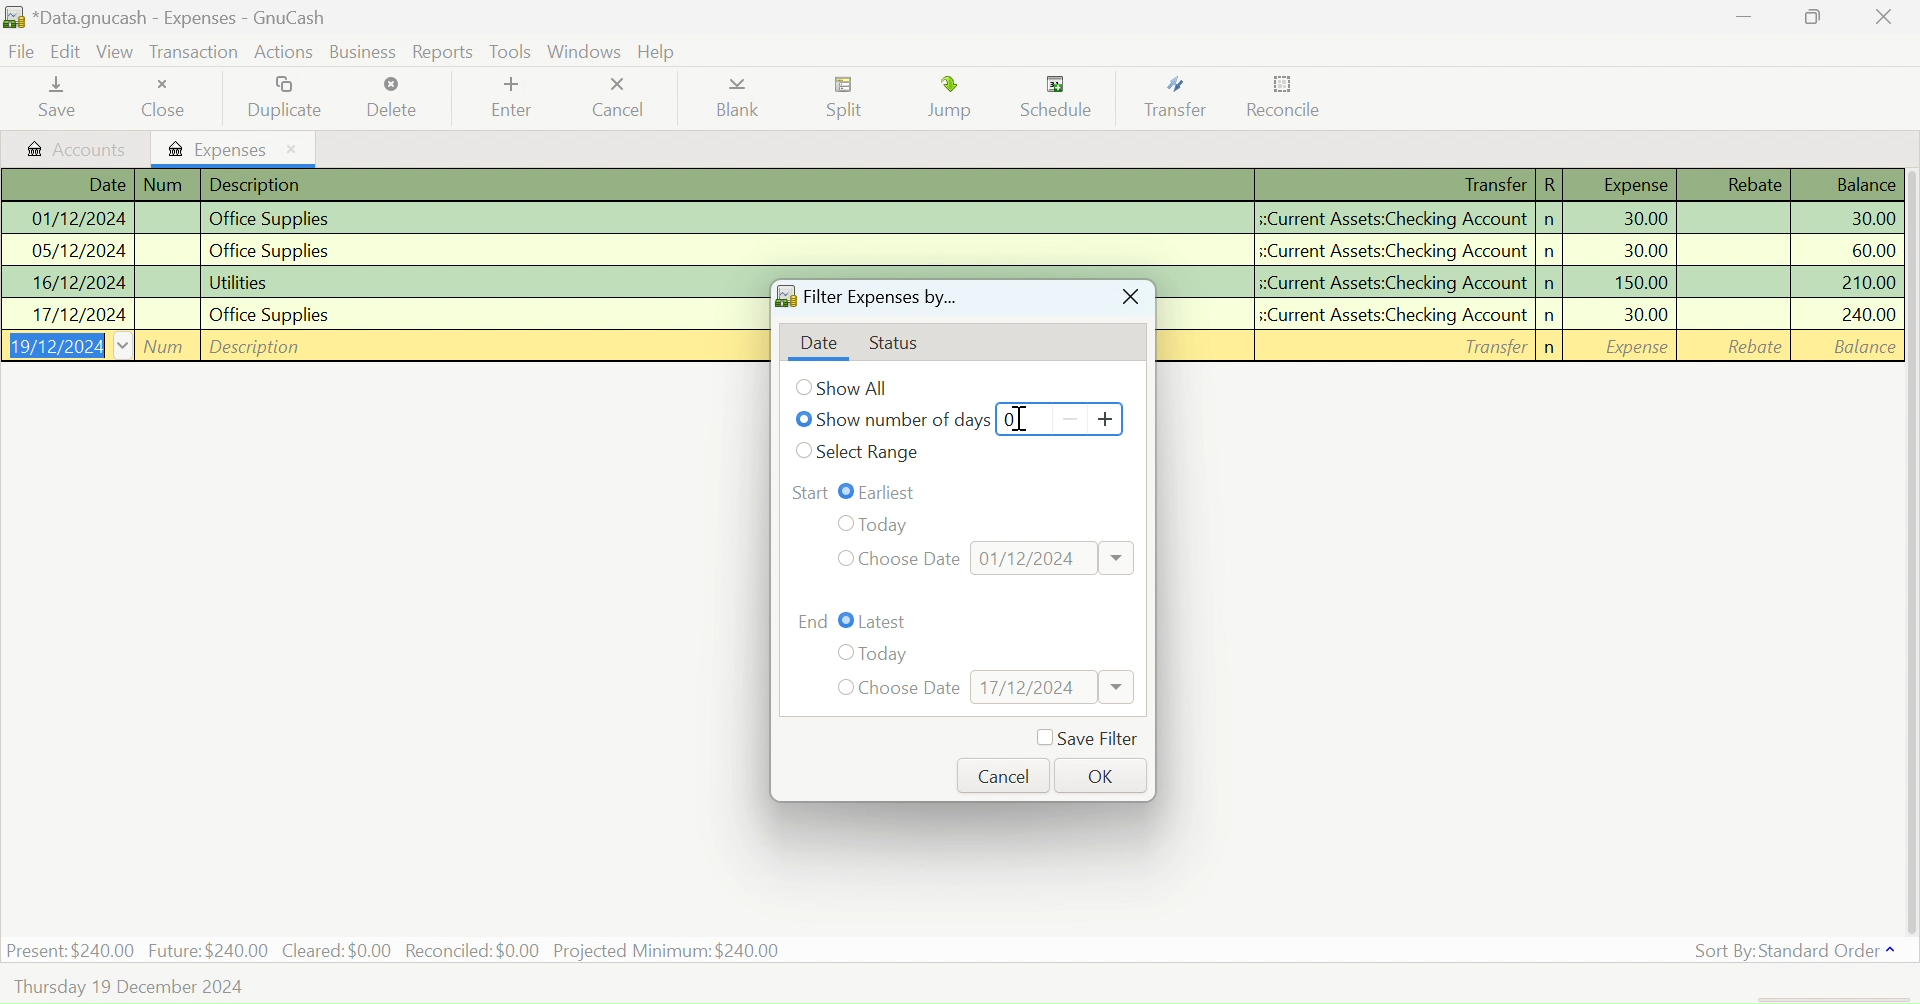 The image size is (1920, 1004). Describe the element at coordinates (950, 250) in the screenshot. I see `Office Supplies Transaction` at that location.